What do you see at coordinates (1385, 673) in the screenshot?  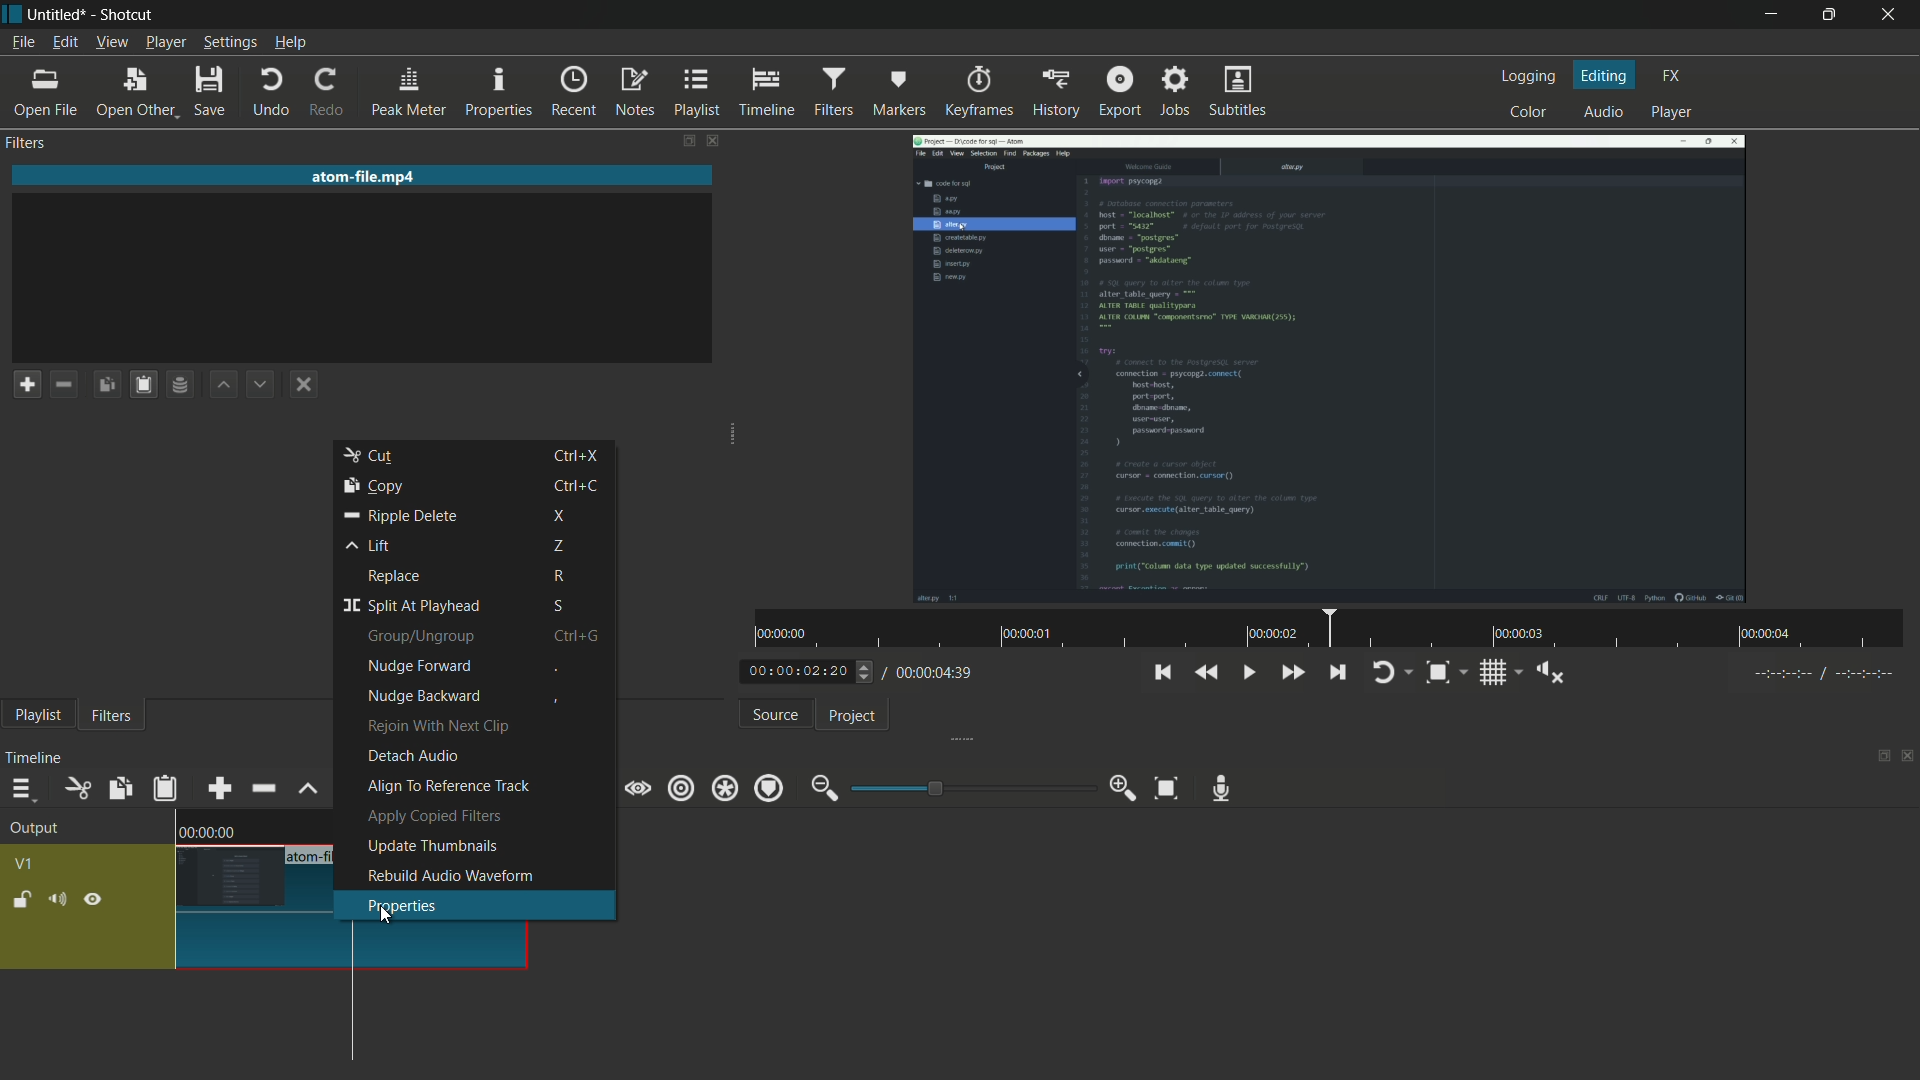 I see `toggle player looping` at bounding box center [1385, 673].